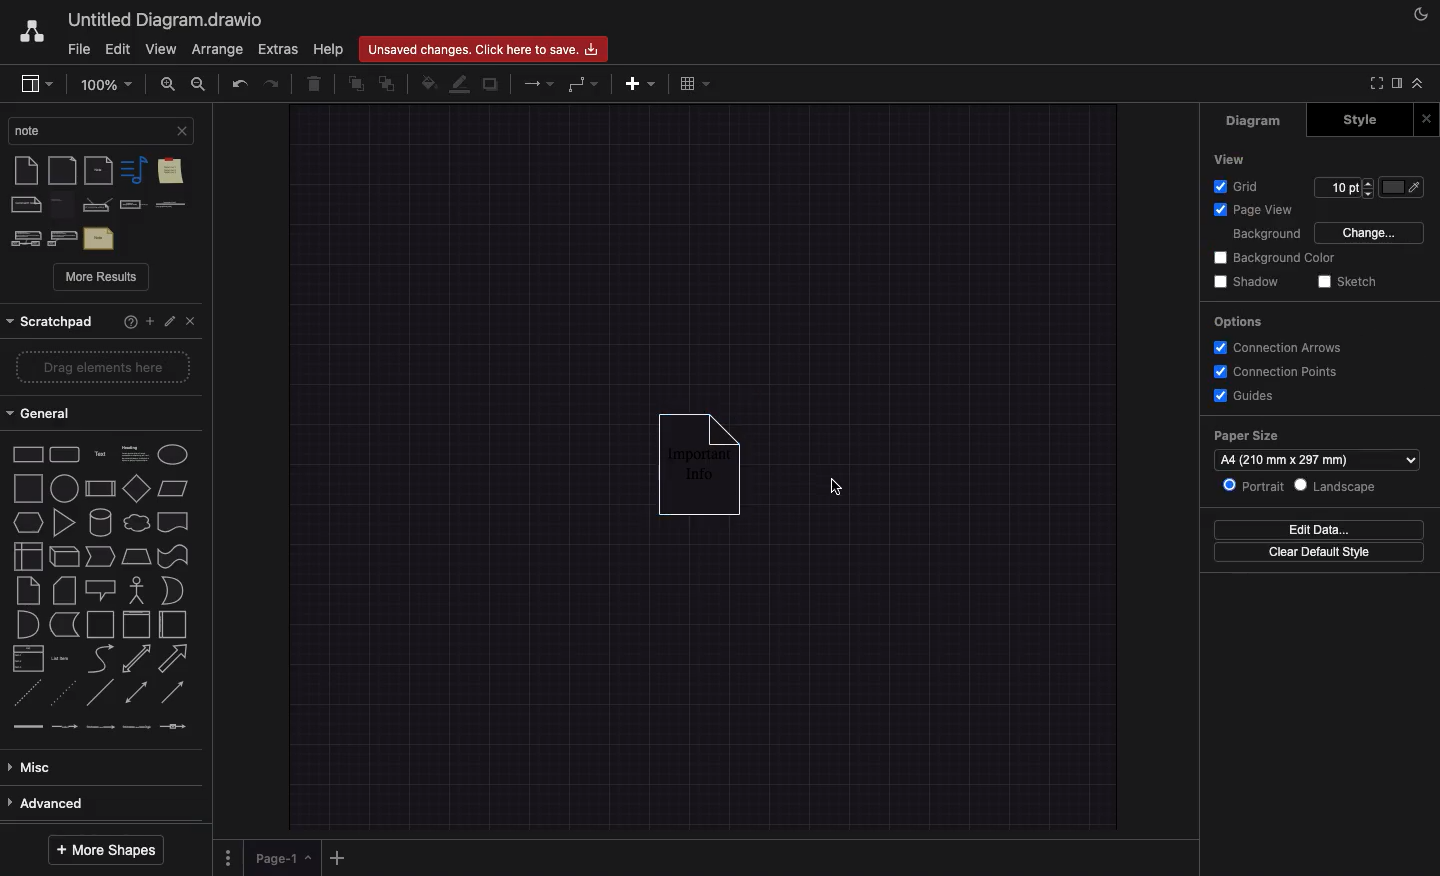 The image size is (1440, 876). What do you see at coordinates (139, 735) in the screenshot?
I see `connector with 3 label` at bounding box center [139, 735].